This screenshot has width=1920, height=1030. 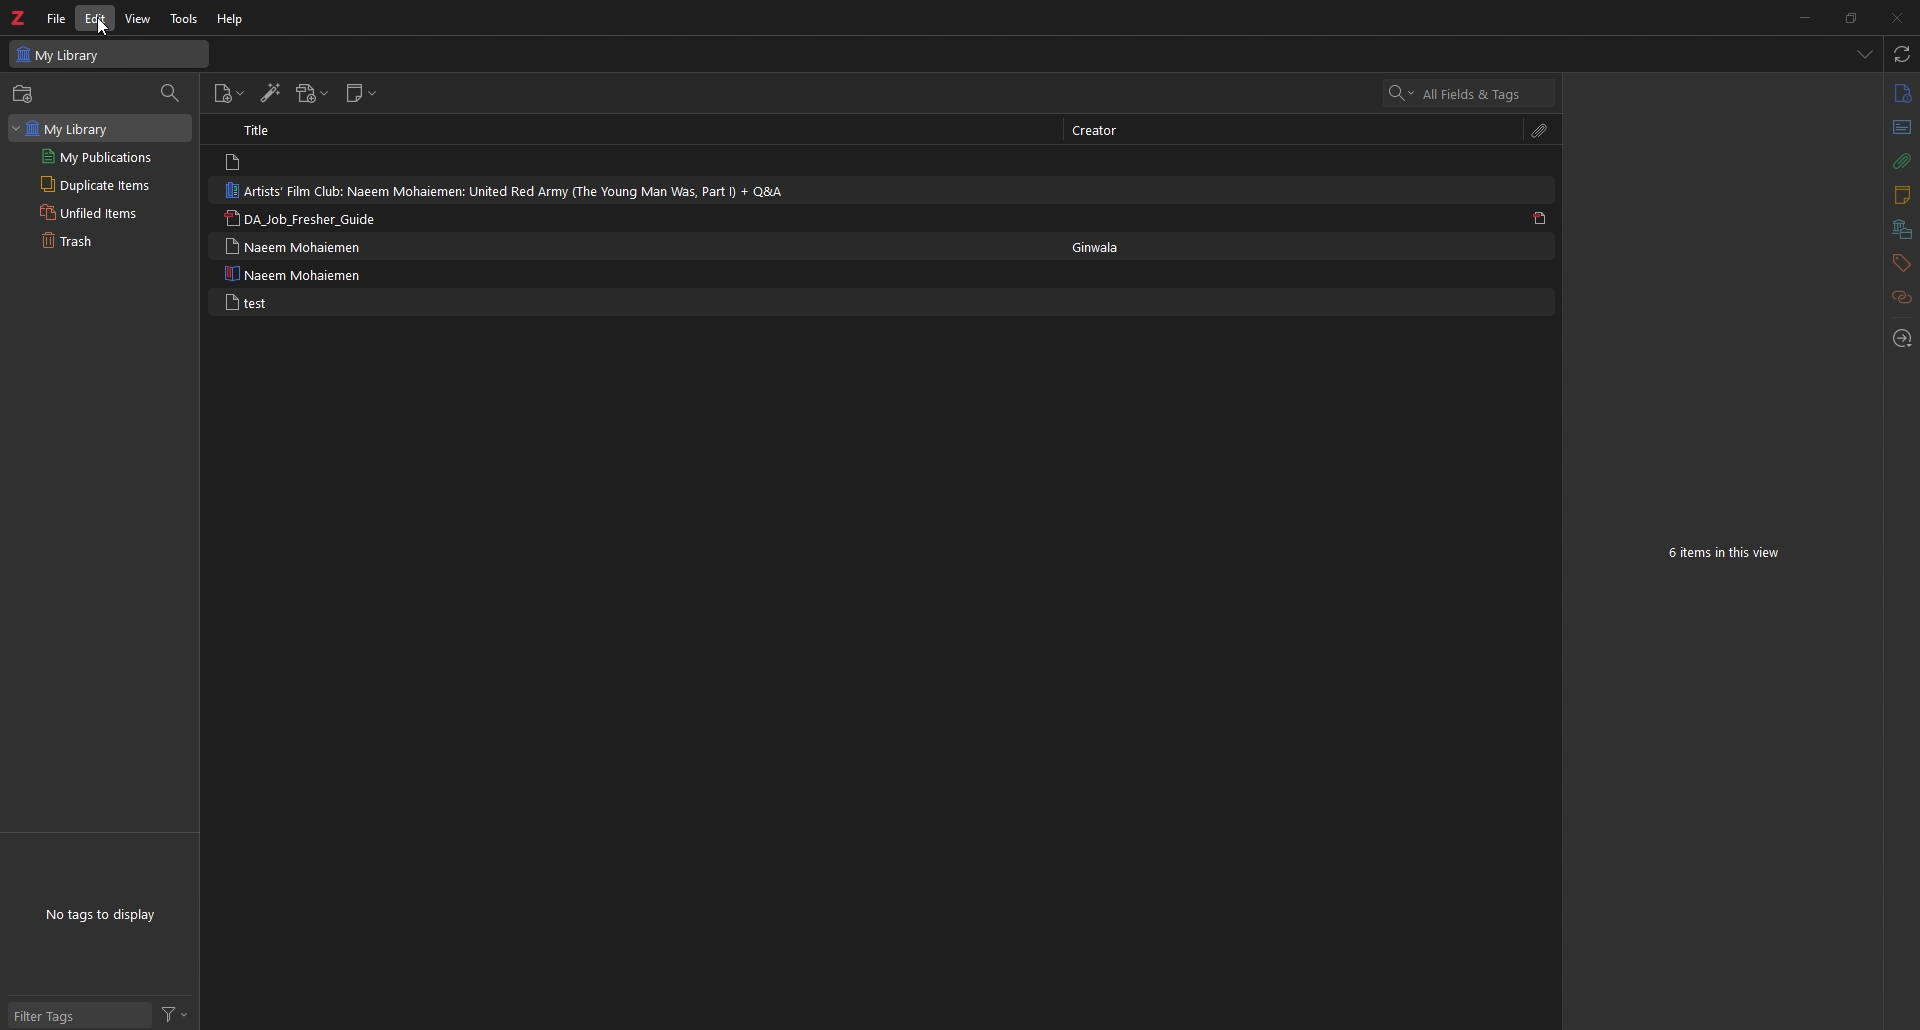 What do you see at coordinates (25, 94) in the screenshot?
I see `add items` at bounding box center [25, 94].